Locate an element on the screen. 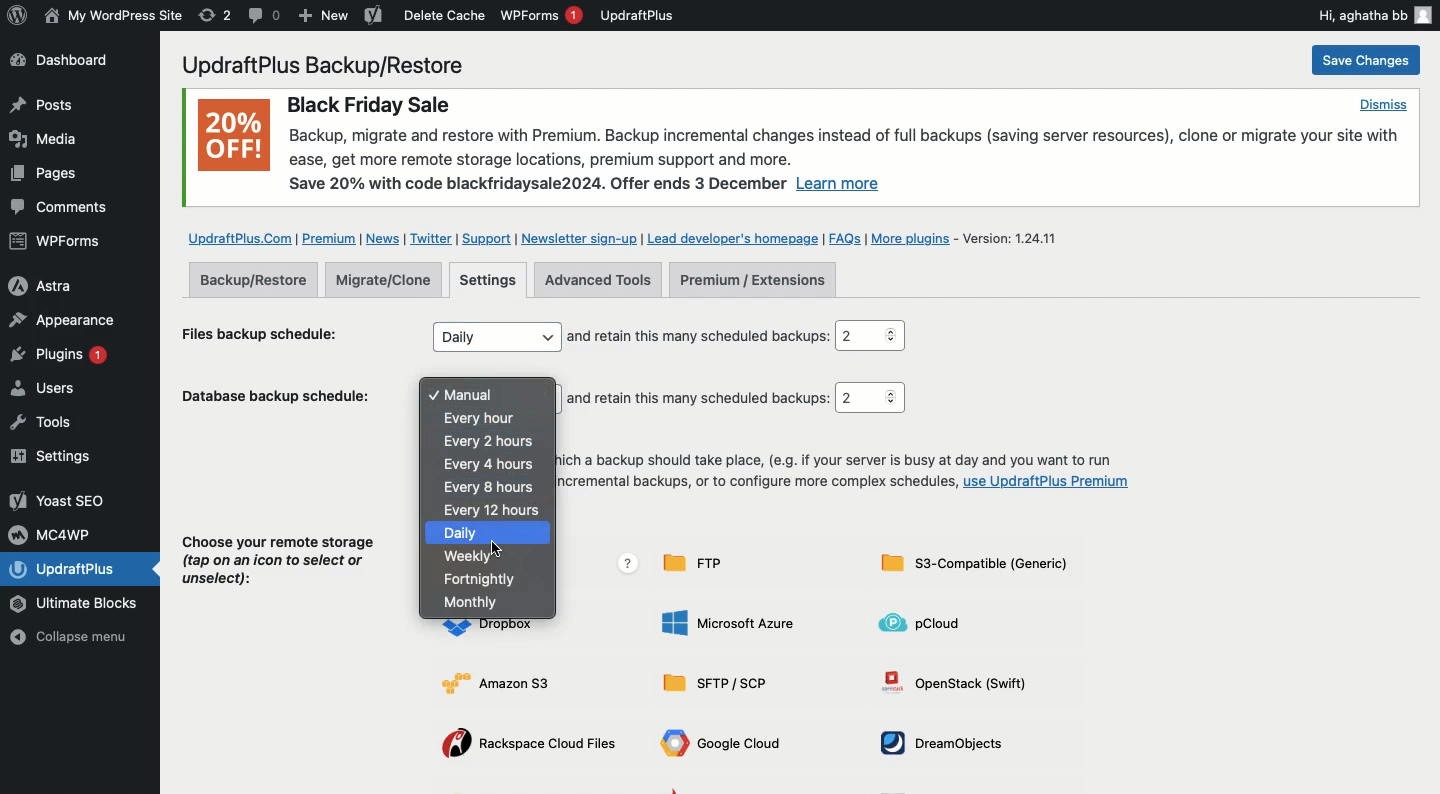  OpenStack is located at coordinates (963, 681).